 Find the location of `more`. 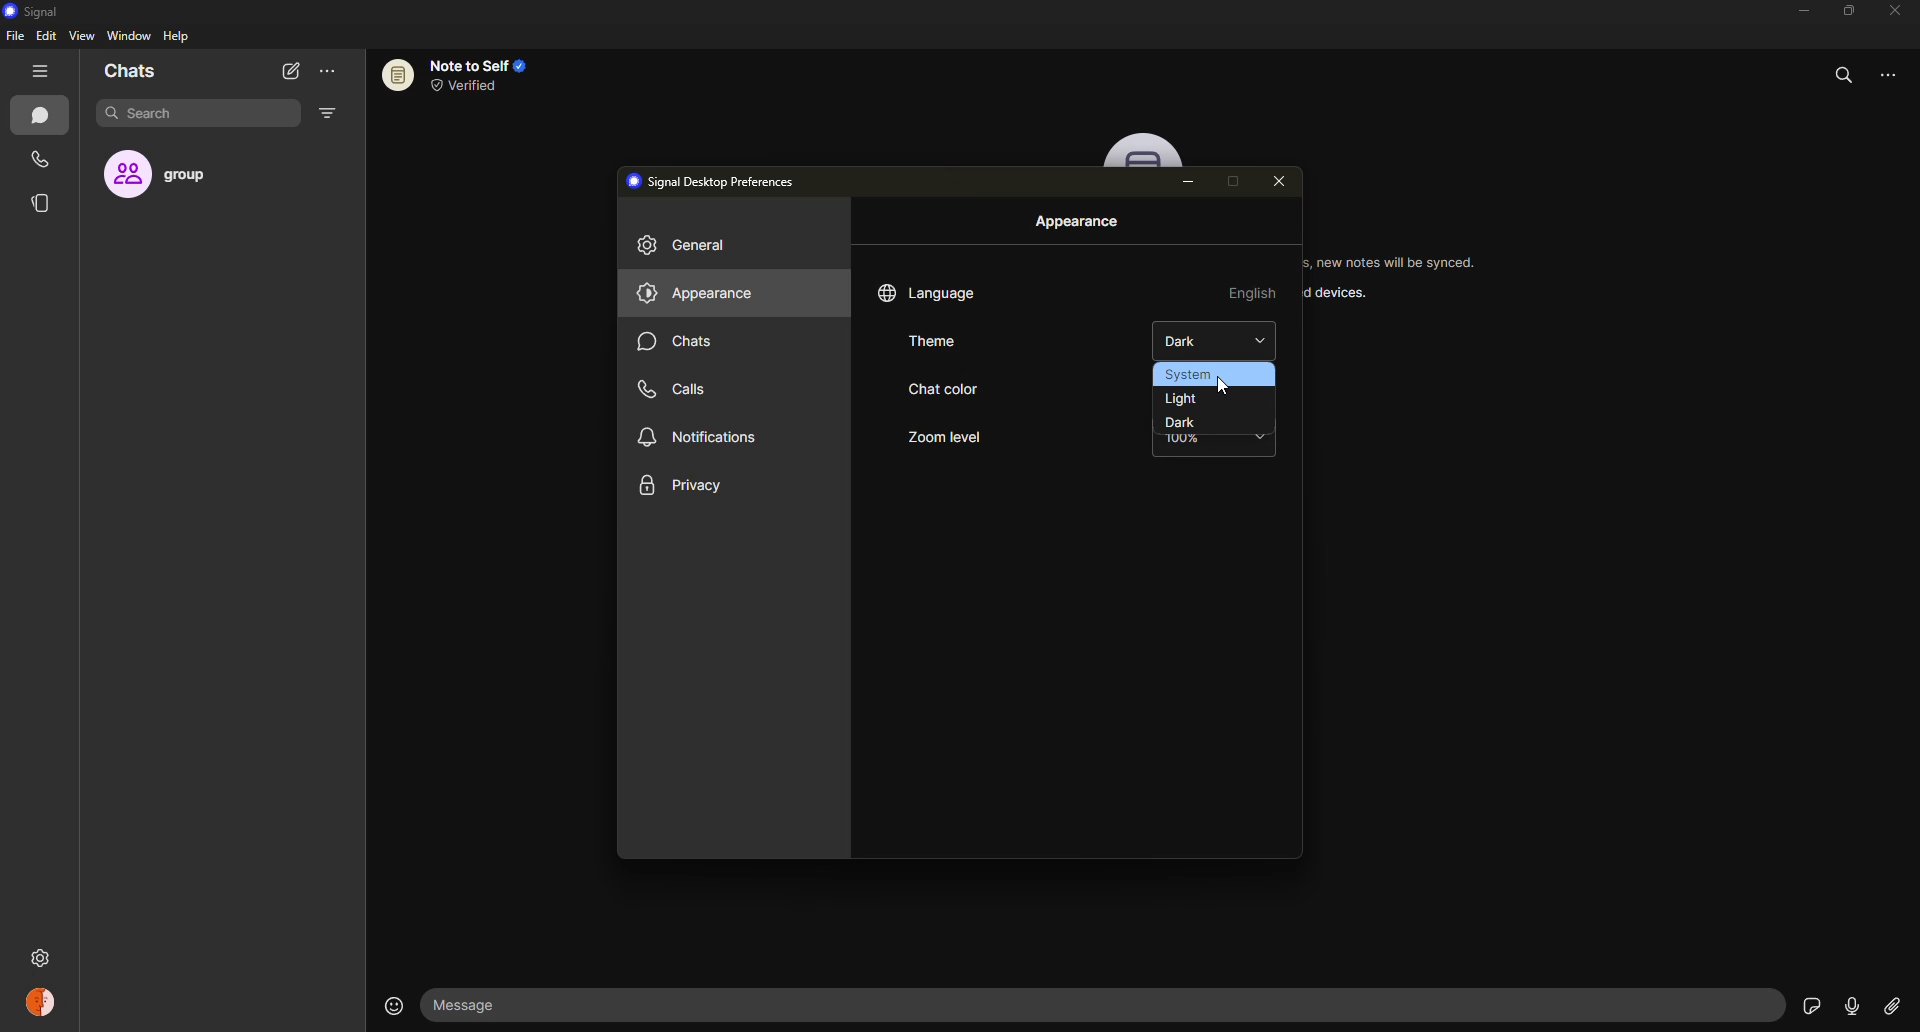

more is located at coordinates (327, 72).